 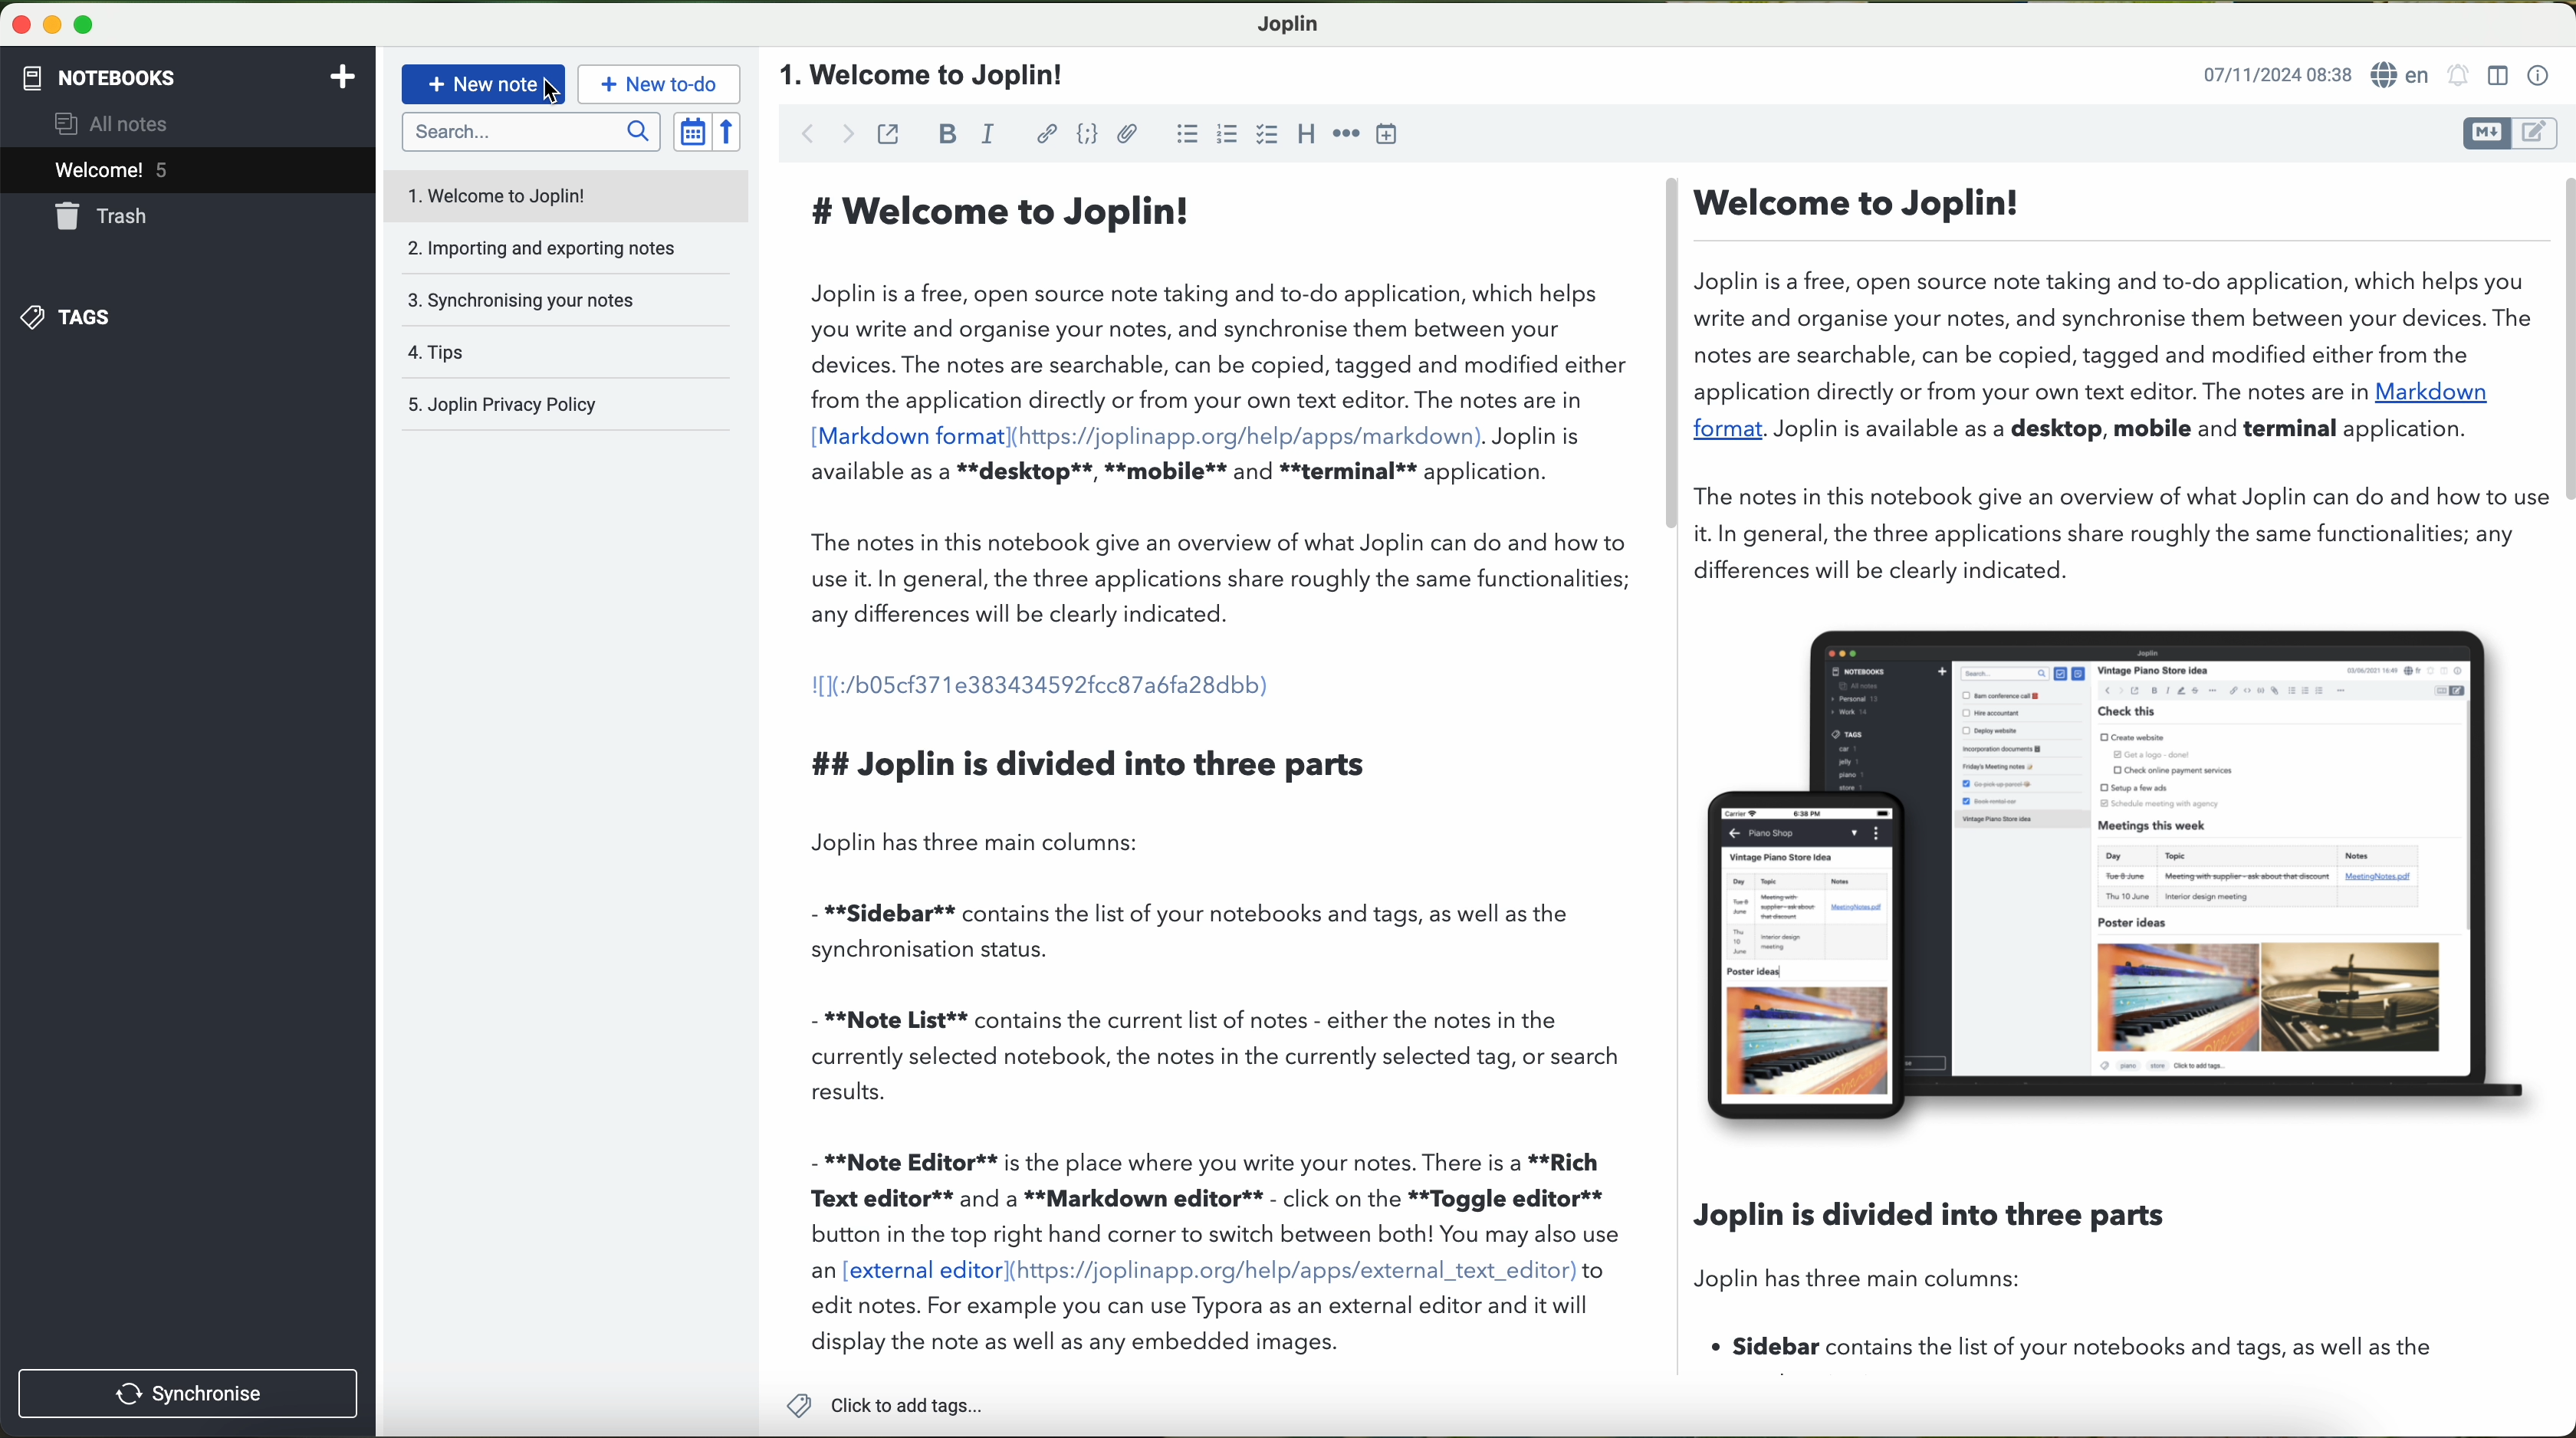 I want to click on add tags, so click(x=879, y=1407).